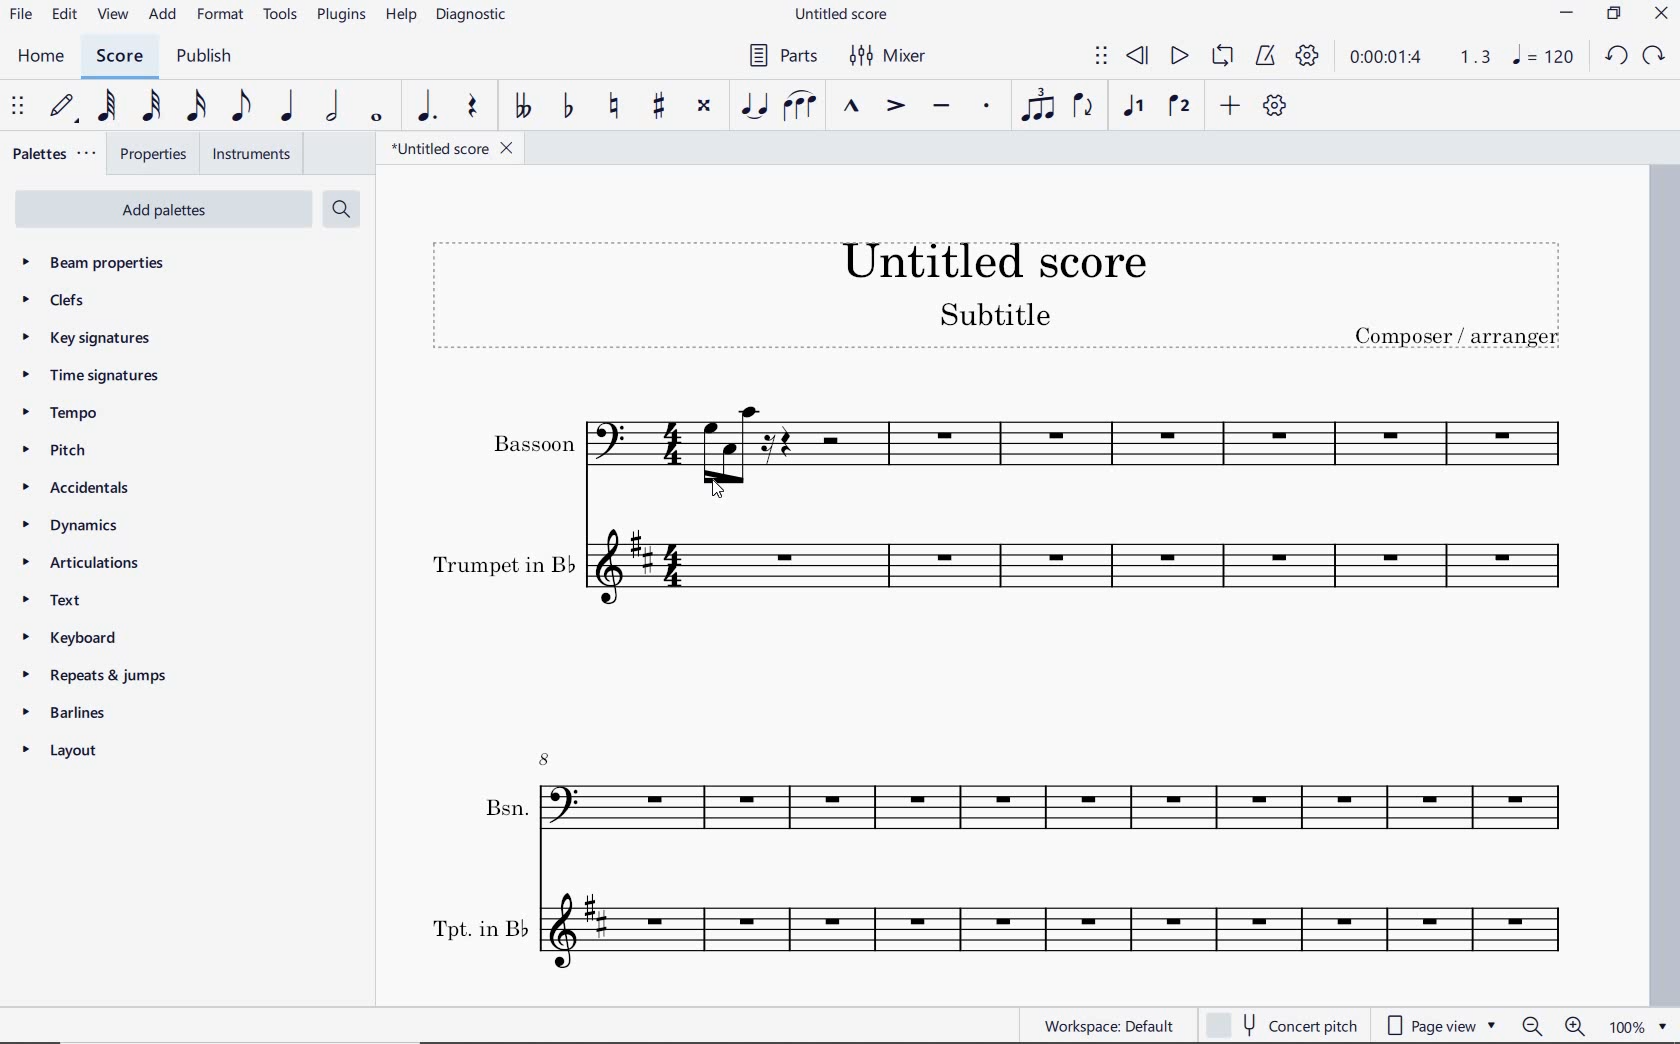 This screenshot has width=1680, height=1044. Describe the element at coordinates (1180, 107) in the screenshot. I see `voice 2` at that location.